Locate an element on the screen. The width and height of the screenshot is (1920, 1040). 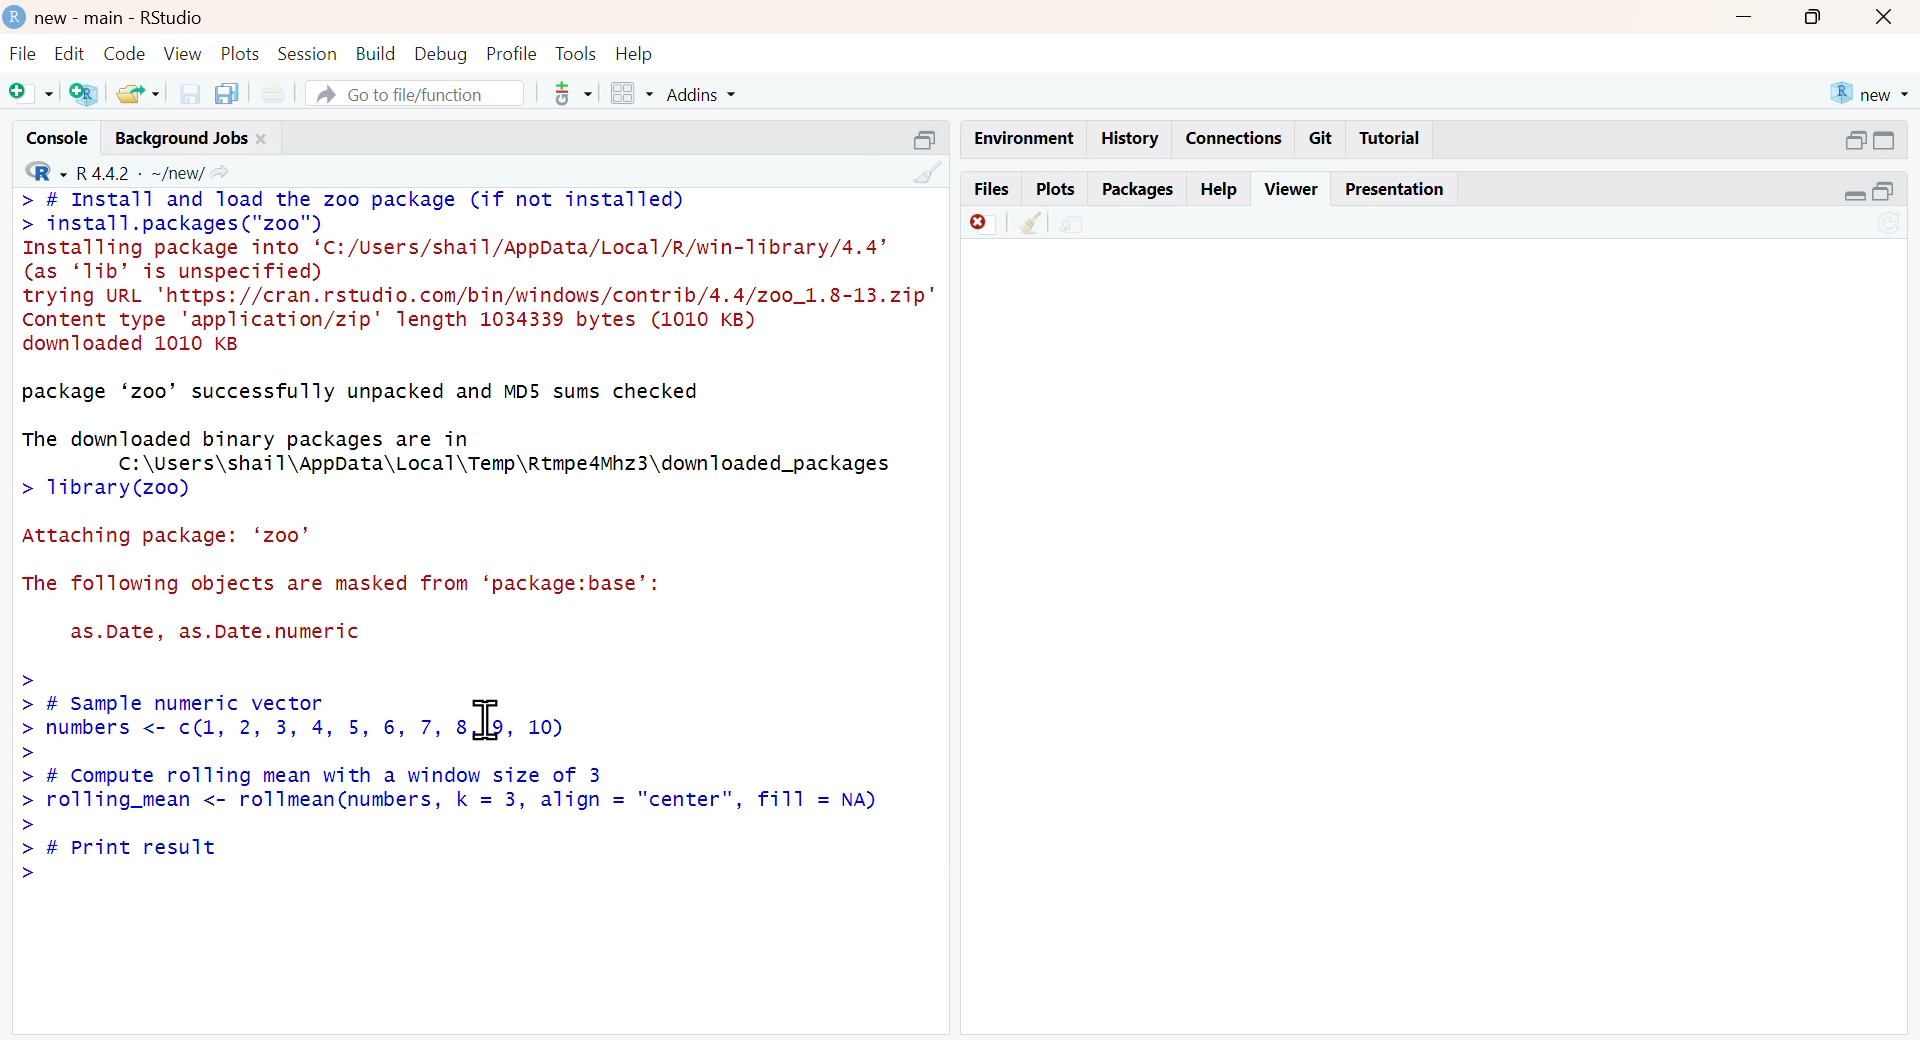
addins is located at coordinates (705, 94).